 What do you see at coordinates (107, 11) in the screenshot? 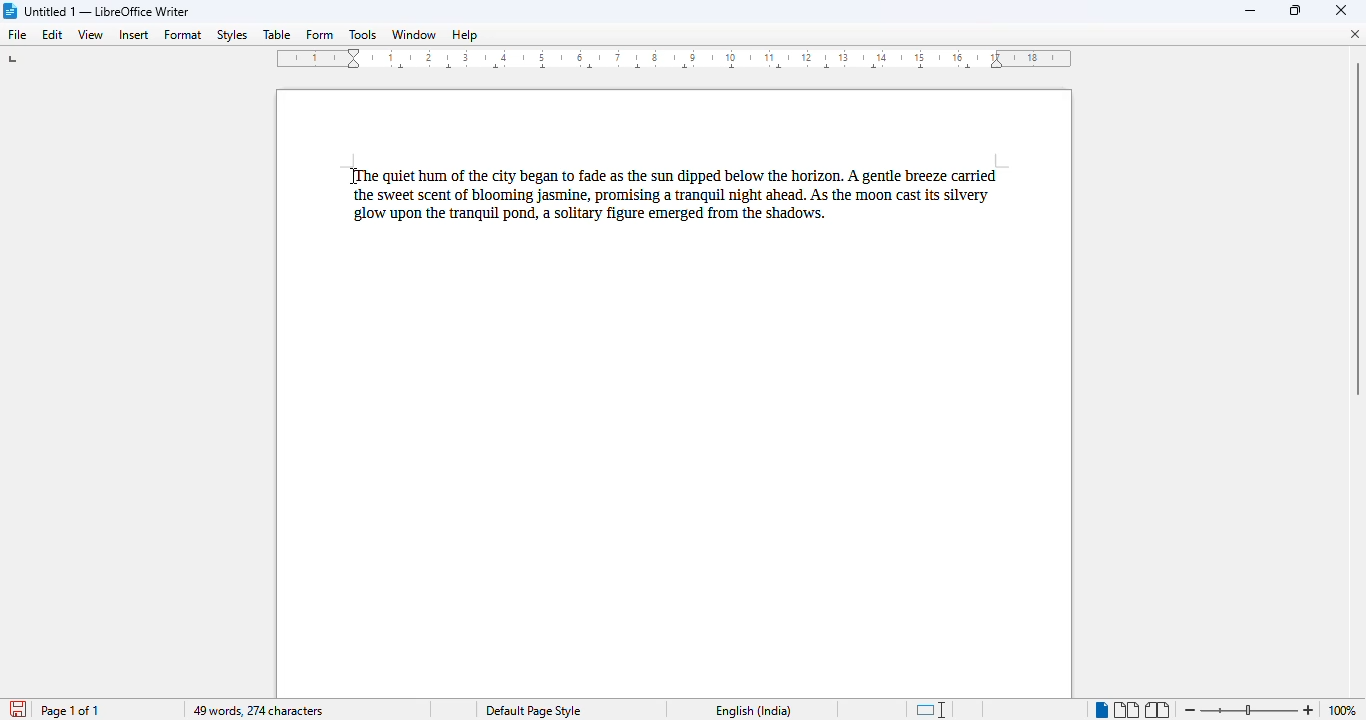
I see `title` at bounding box center [107, 11].